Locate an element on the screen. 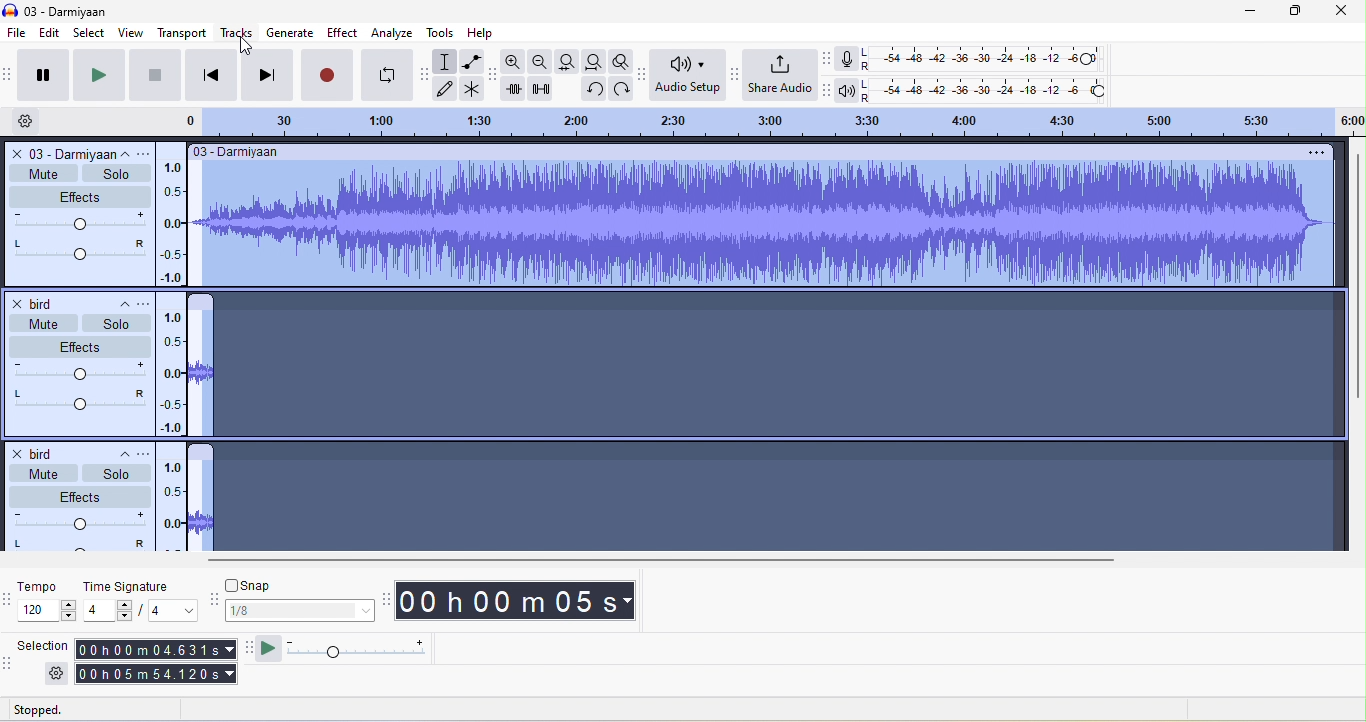 This screenshot has width=1366, height=722. view is located at coordinates (128, 32).